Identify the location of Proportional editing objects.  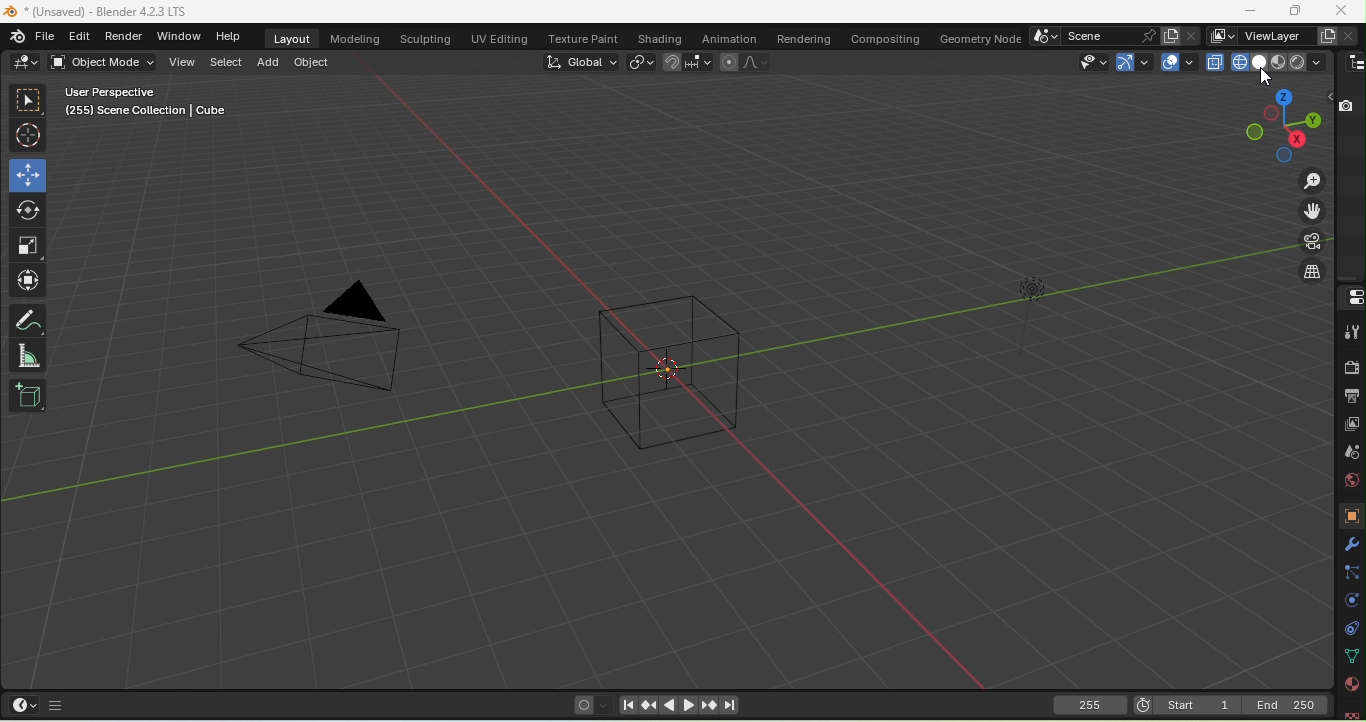
(727, 62).